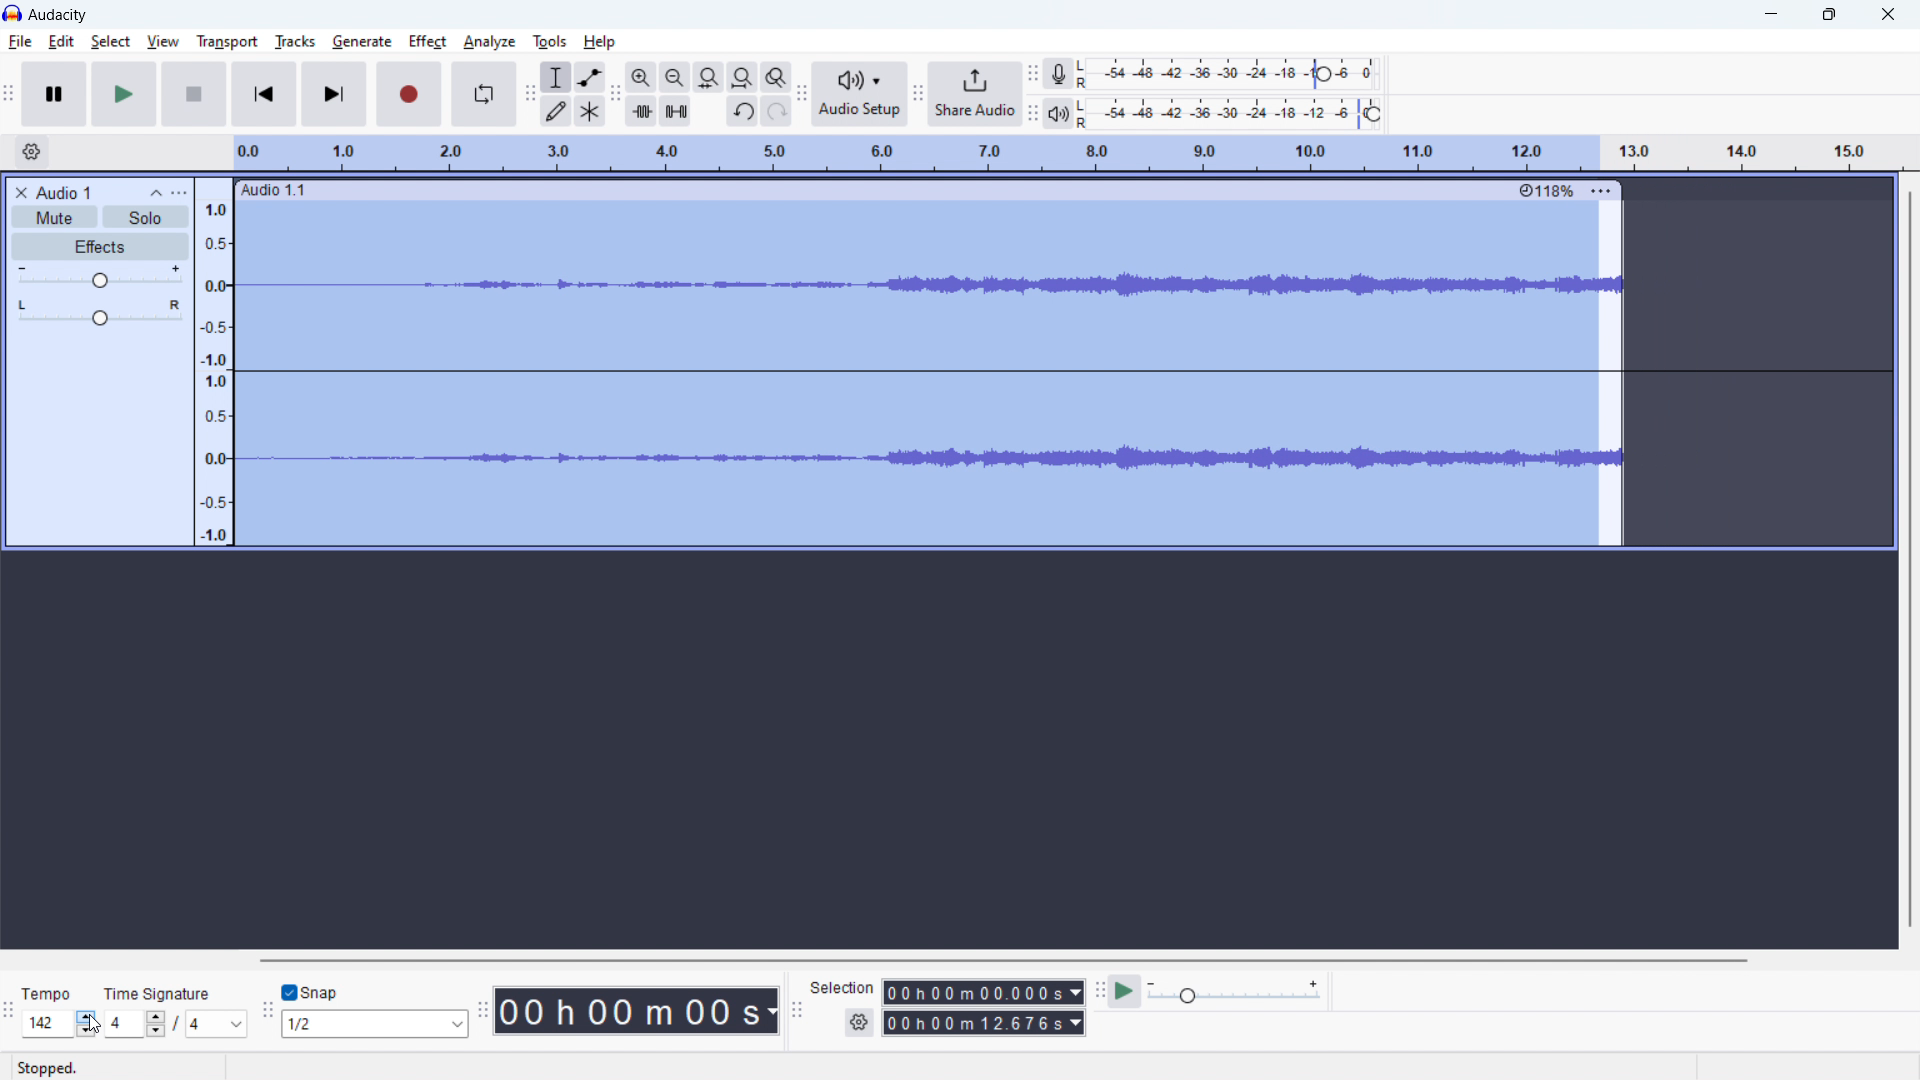 This screenshot has height=1080, width=1920. What do you see at coordinates (983, 1023) in the screenshot?
I see `end time` at bounding box center [983, 1023].